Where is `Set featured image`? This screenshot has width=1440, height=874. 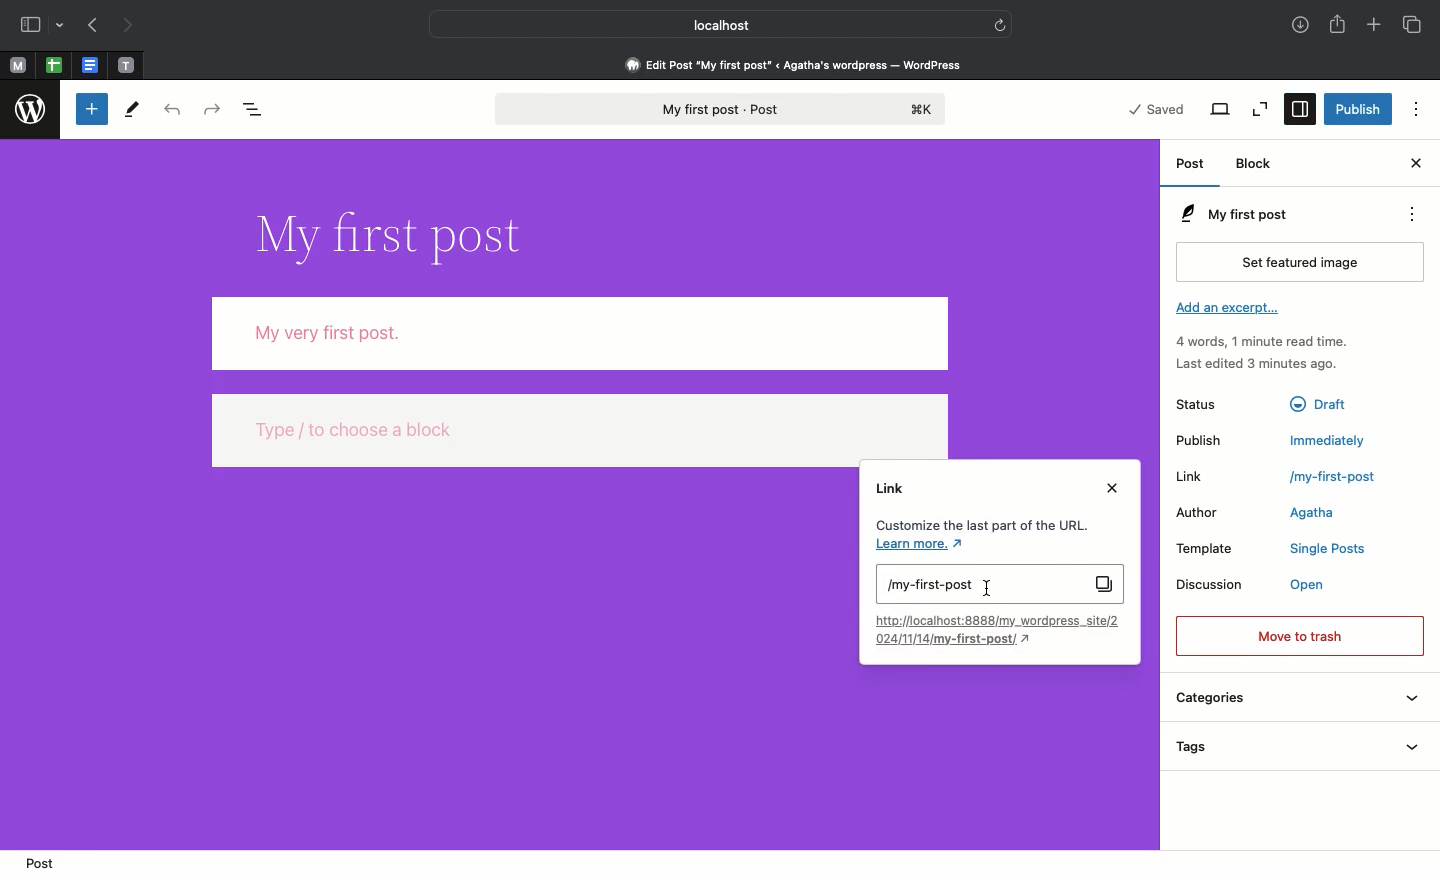
Set featured image is located at coordinates (1300, 261).